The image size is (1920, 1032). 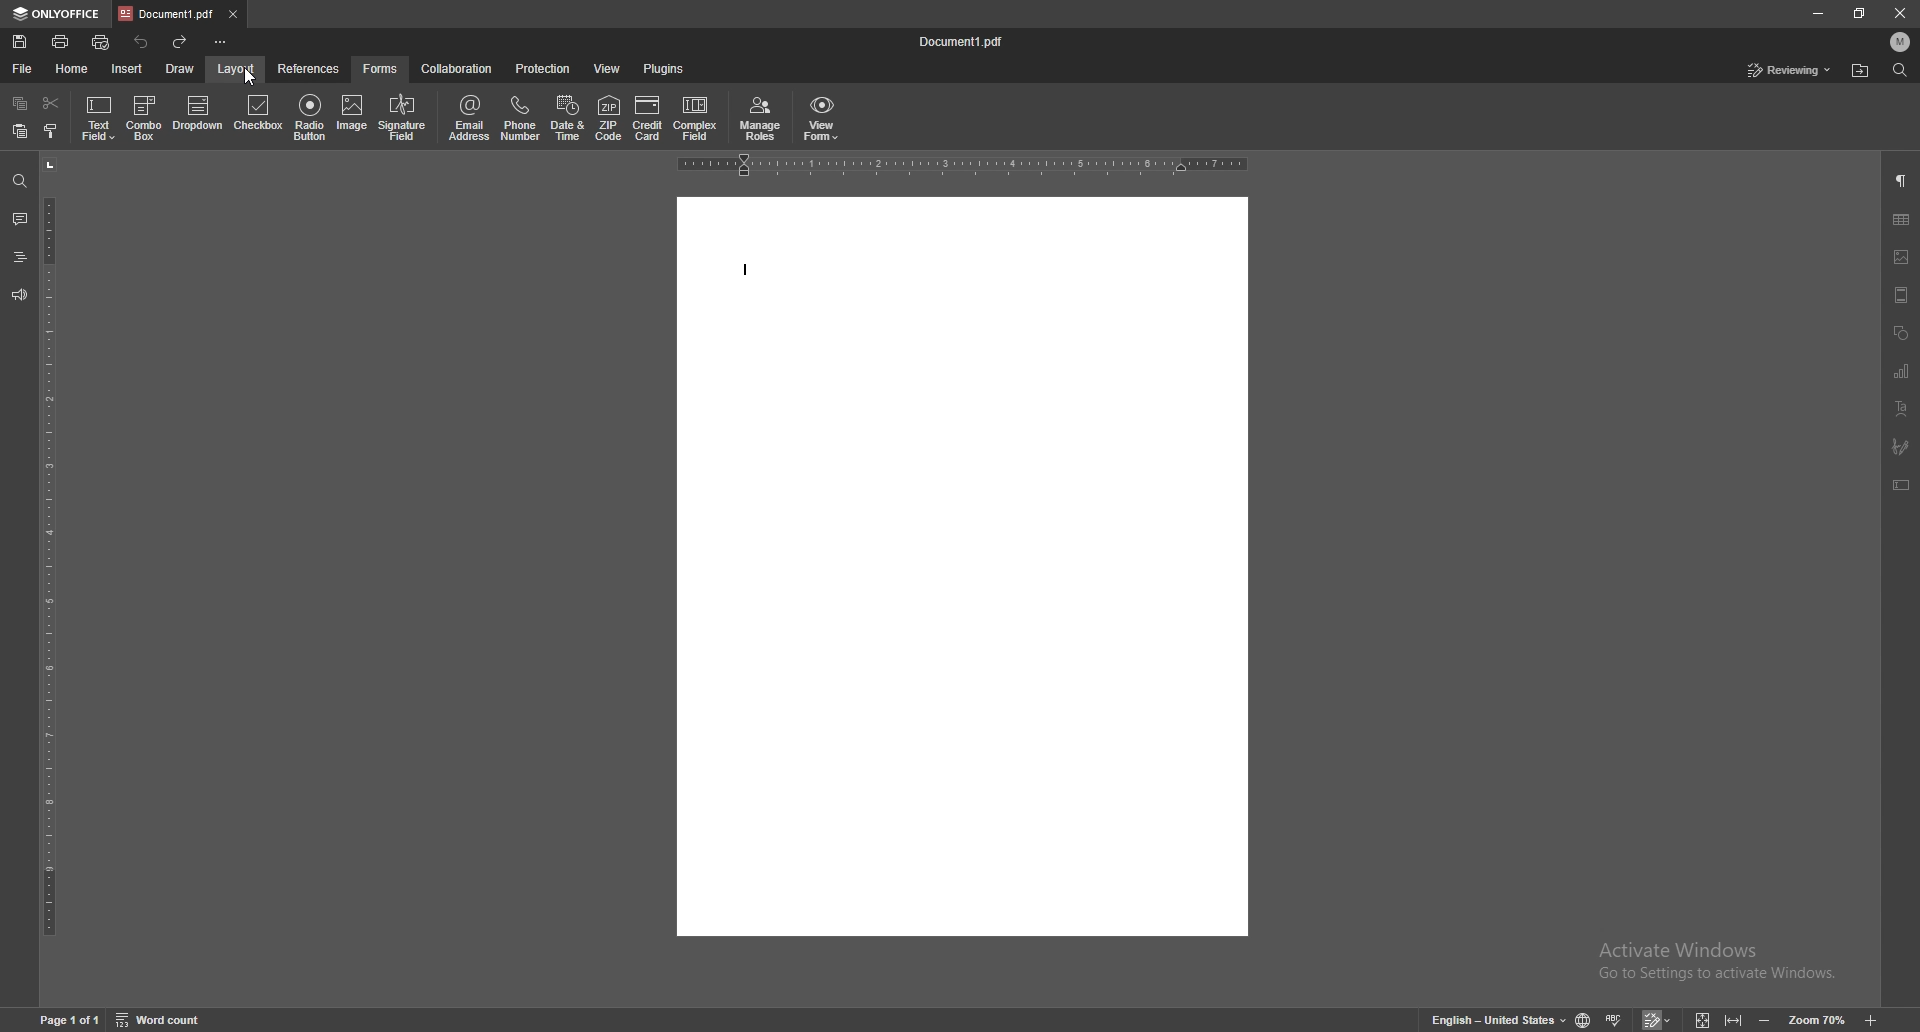 What do you see at coordinates (1790, 70) in the screenshot?
I see `status` at bounding box center [1790, 70].